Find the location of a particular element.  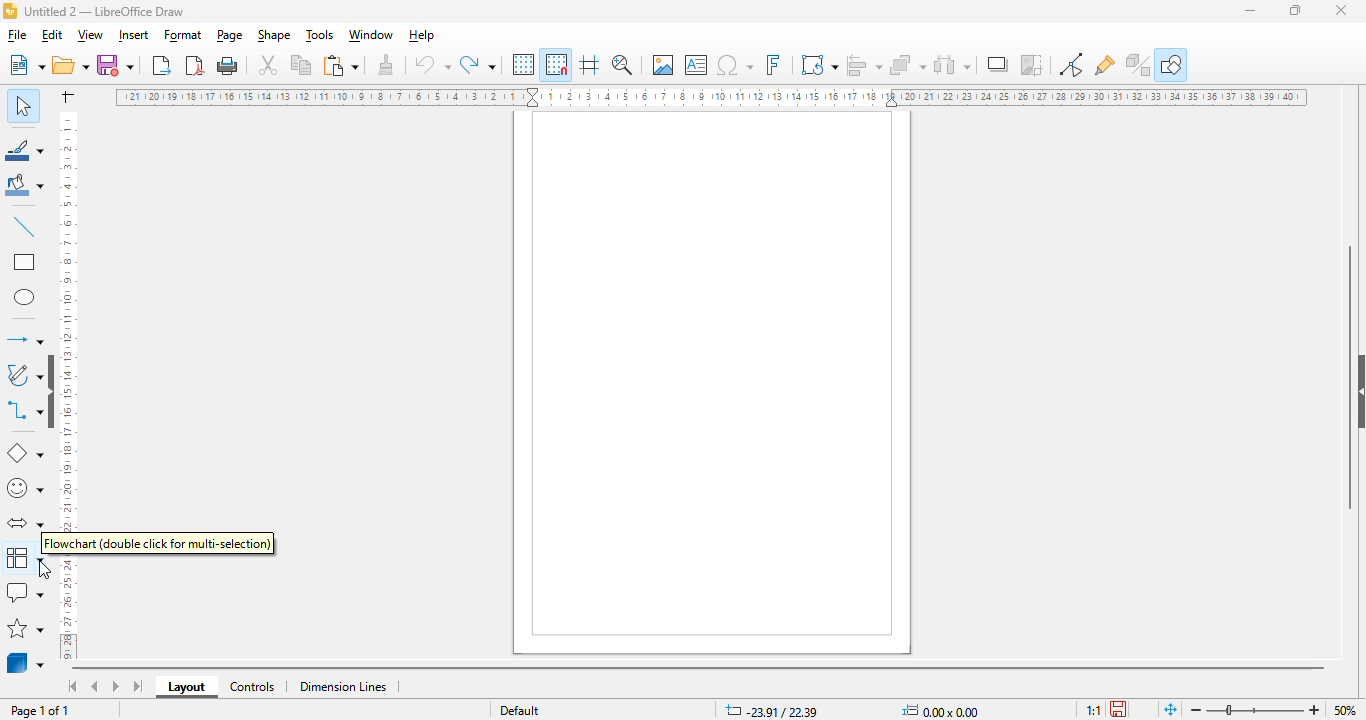

helplines while moving is located at coordinates (590, 65).